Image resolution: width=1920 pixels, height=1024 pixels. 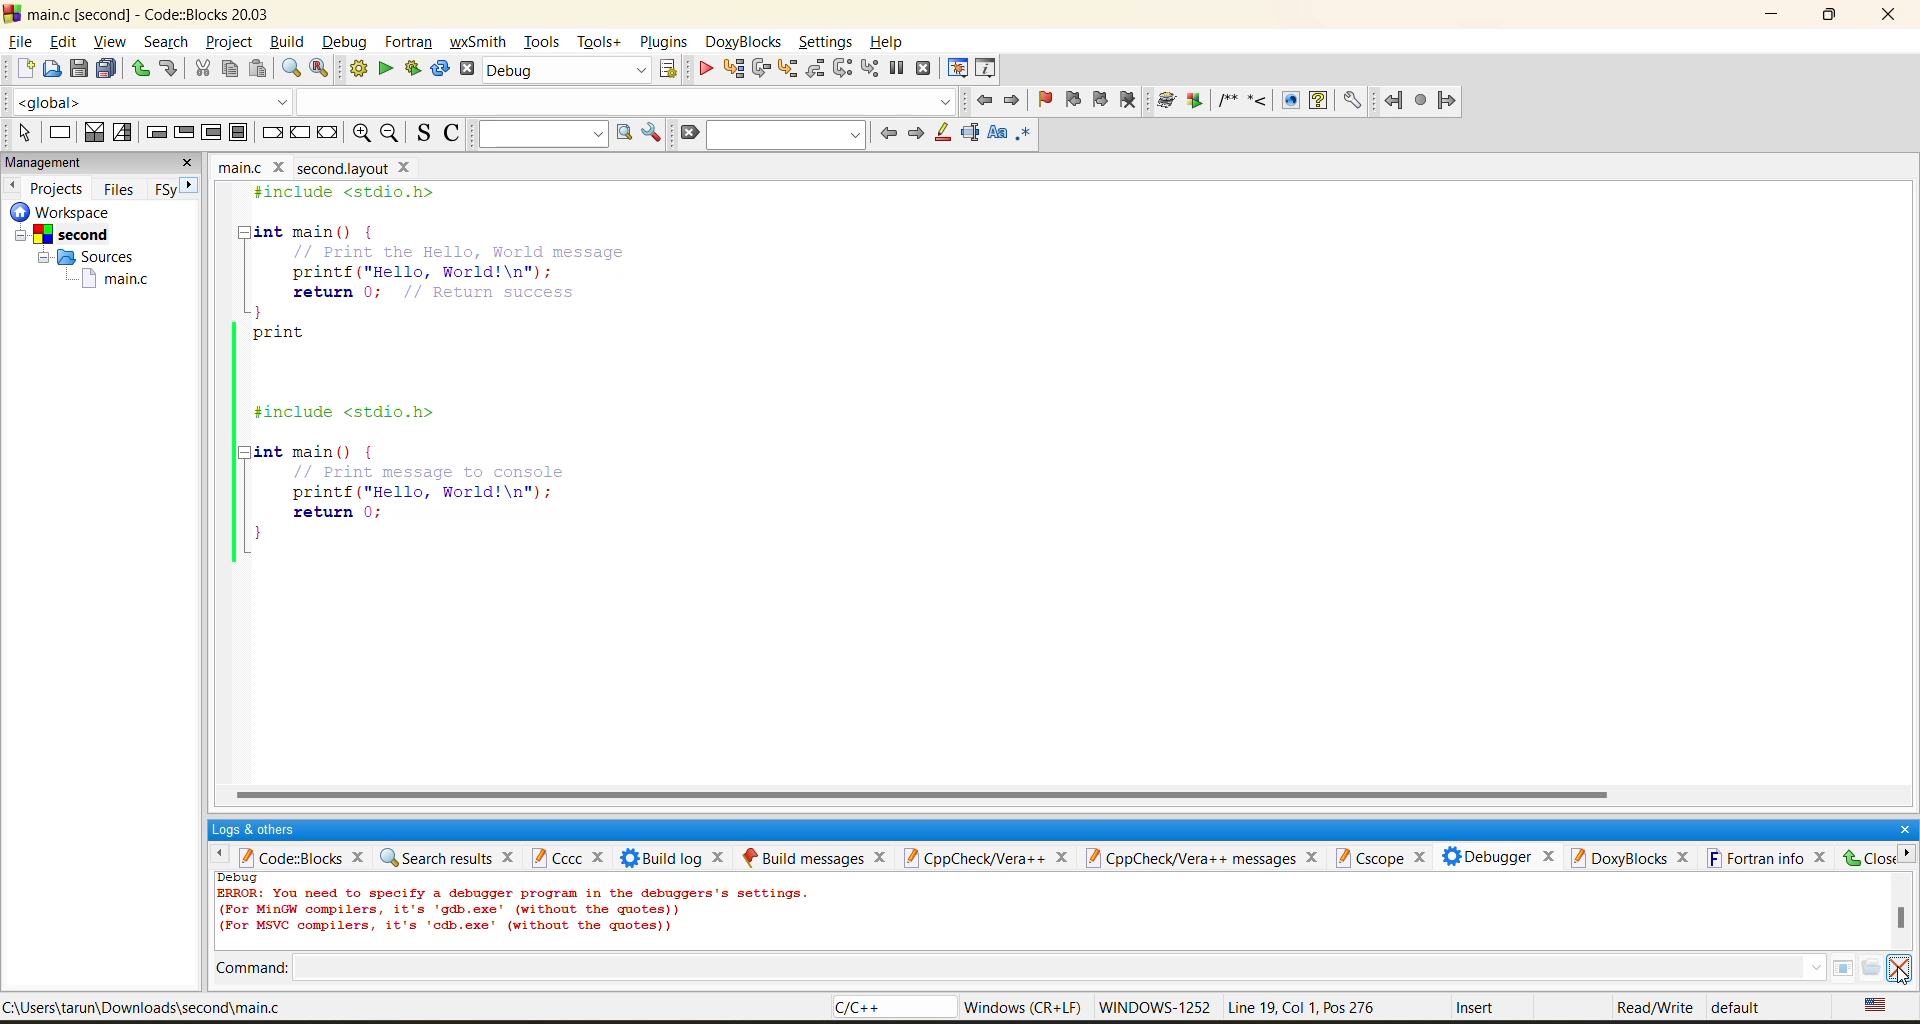 What do you see at coordinates (900, 69) in the screenshot?
I see `break debugger` at bounding box center [900, 69].